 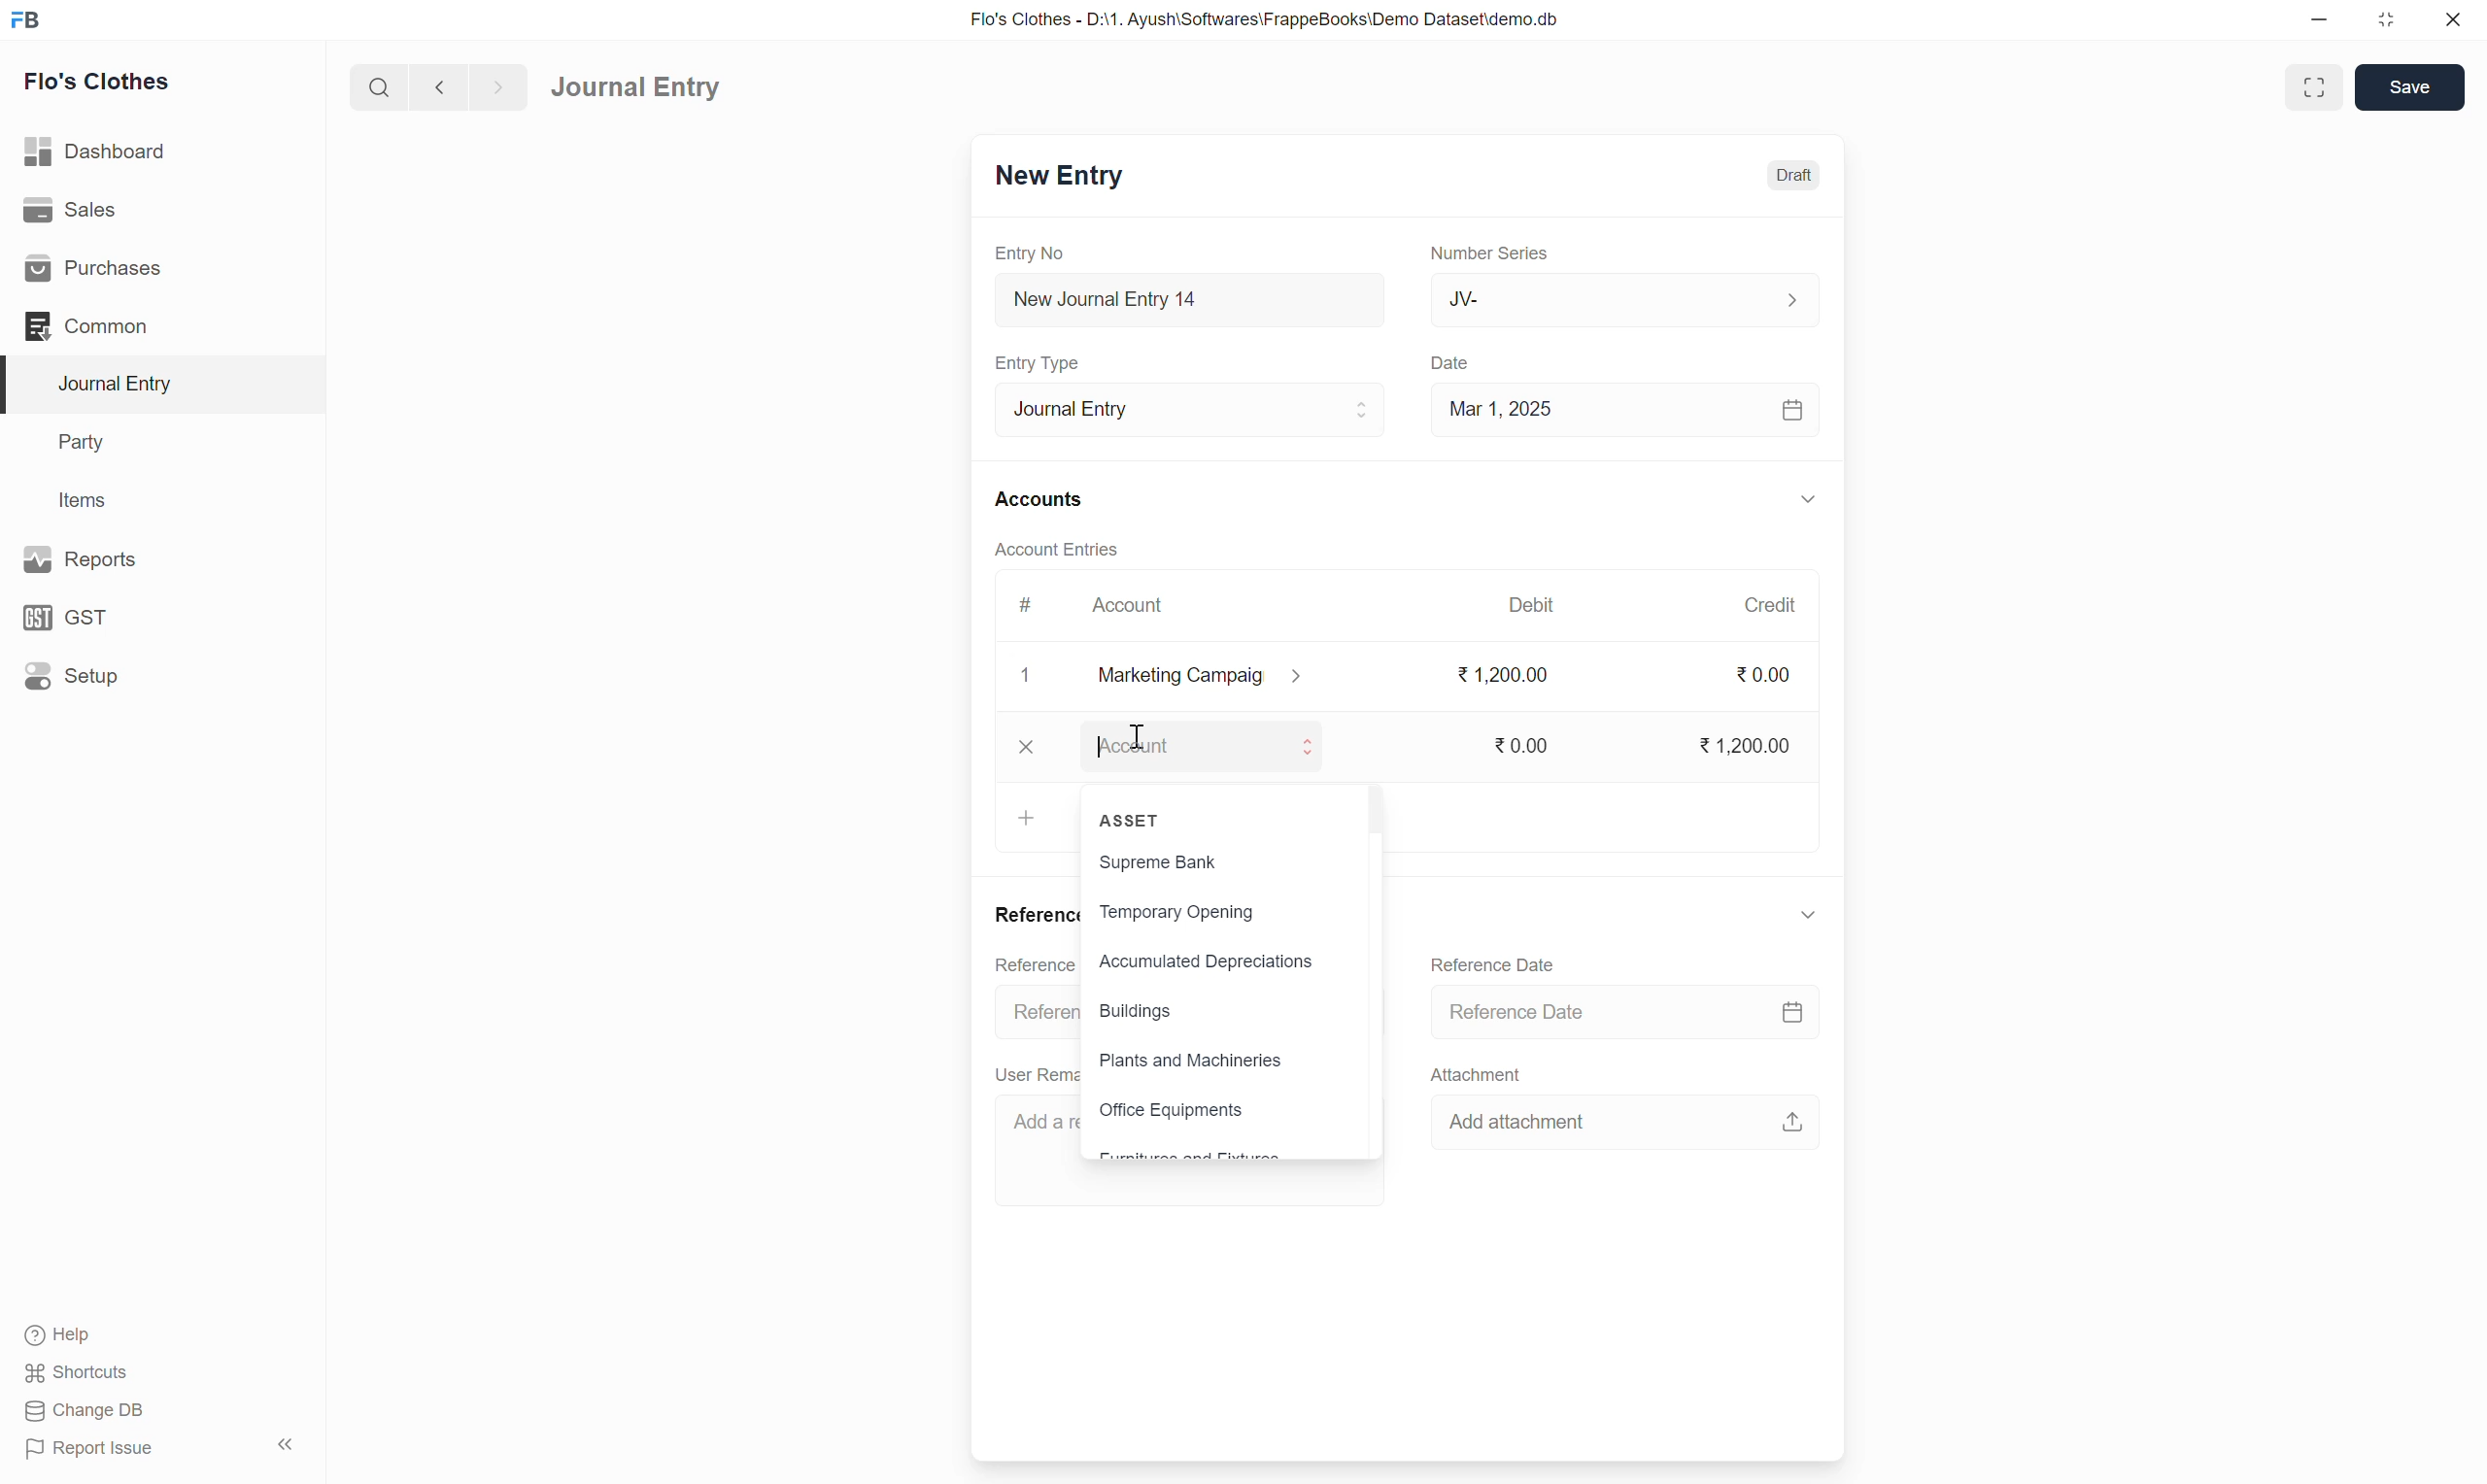 What do you see at coordinates (1025, 746) in the screenshot?
I see `close` at bounding box center [1025, 746].